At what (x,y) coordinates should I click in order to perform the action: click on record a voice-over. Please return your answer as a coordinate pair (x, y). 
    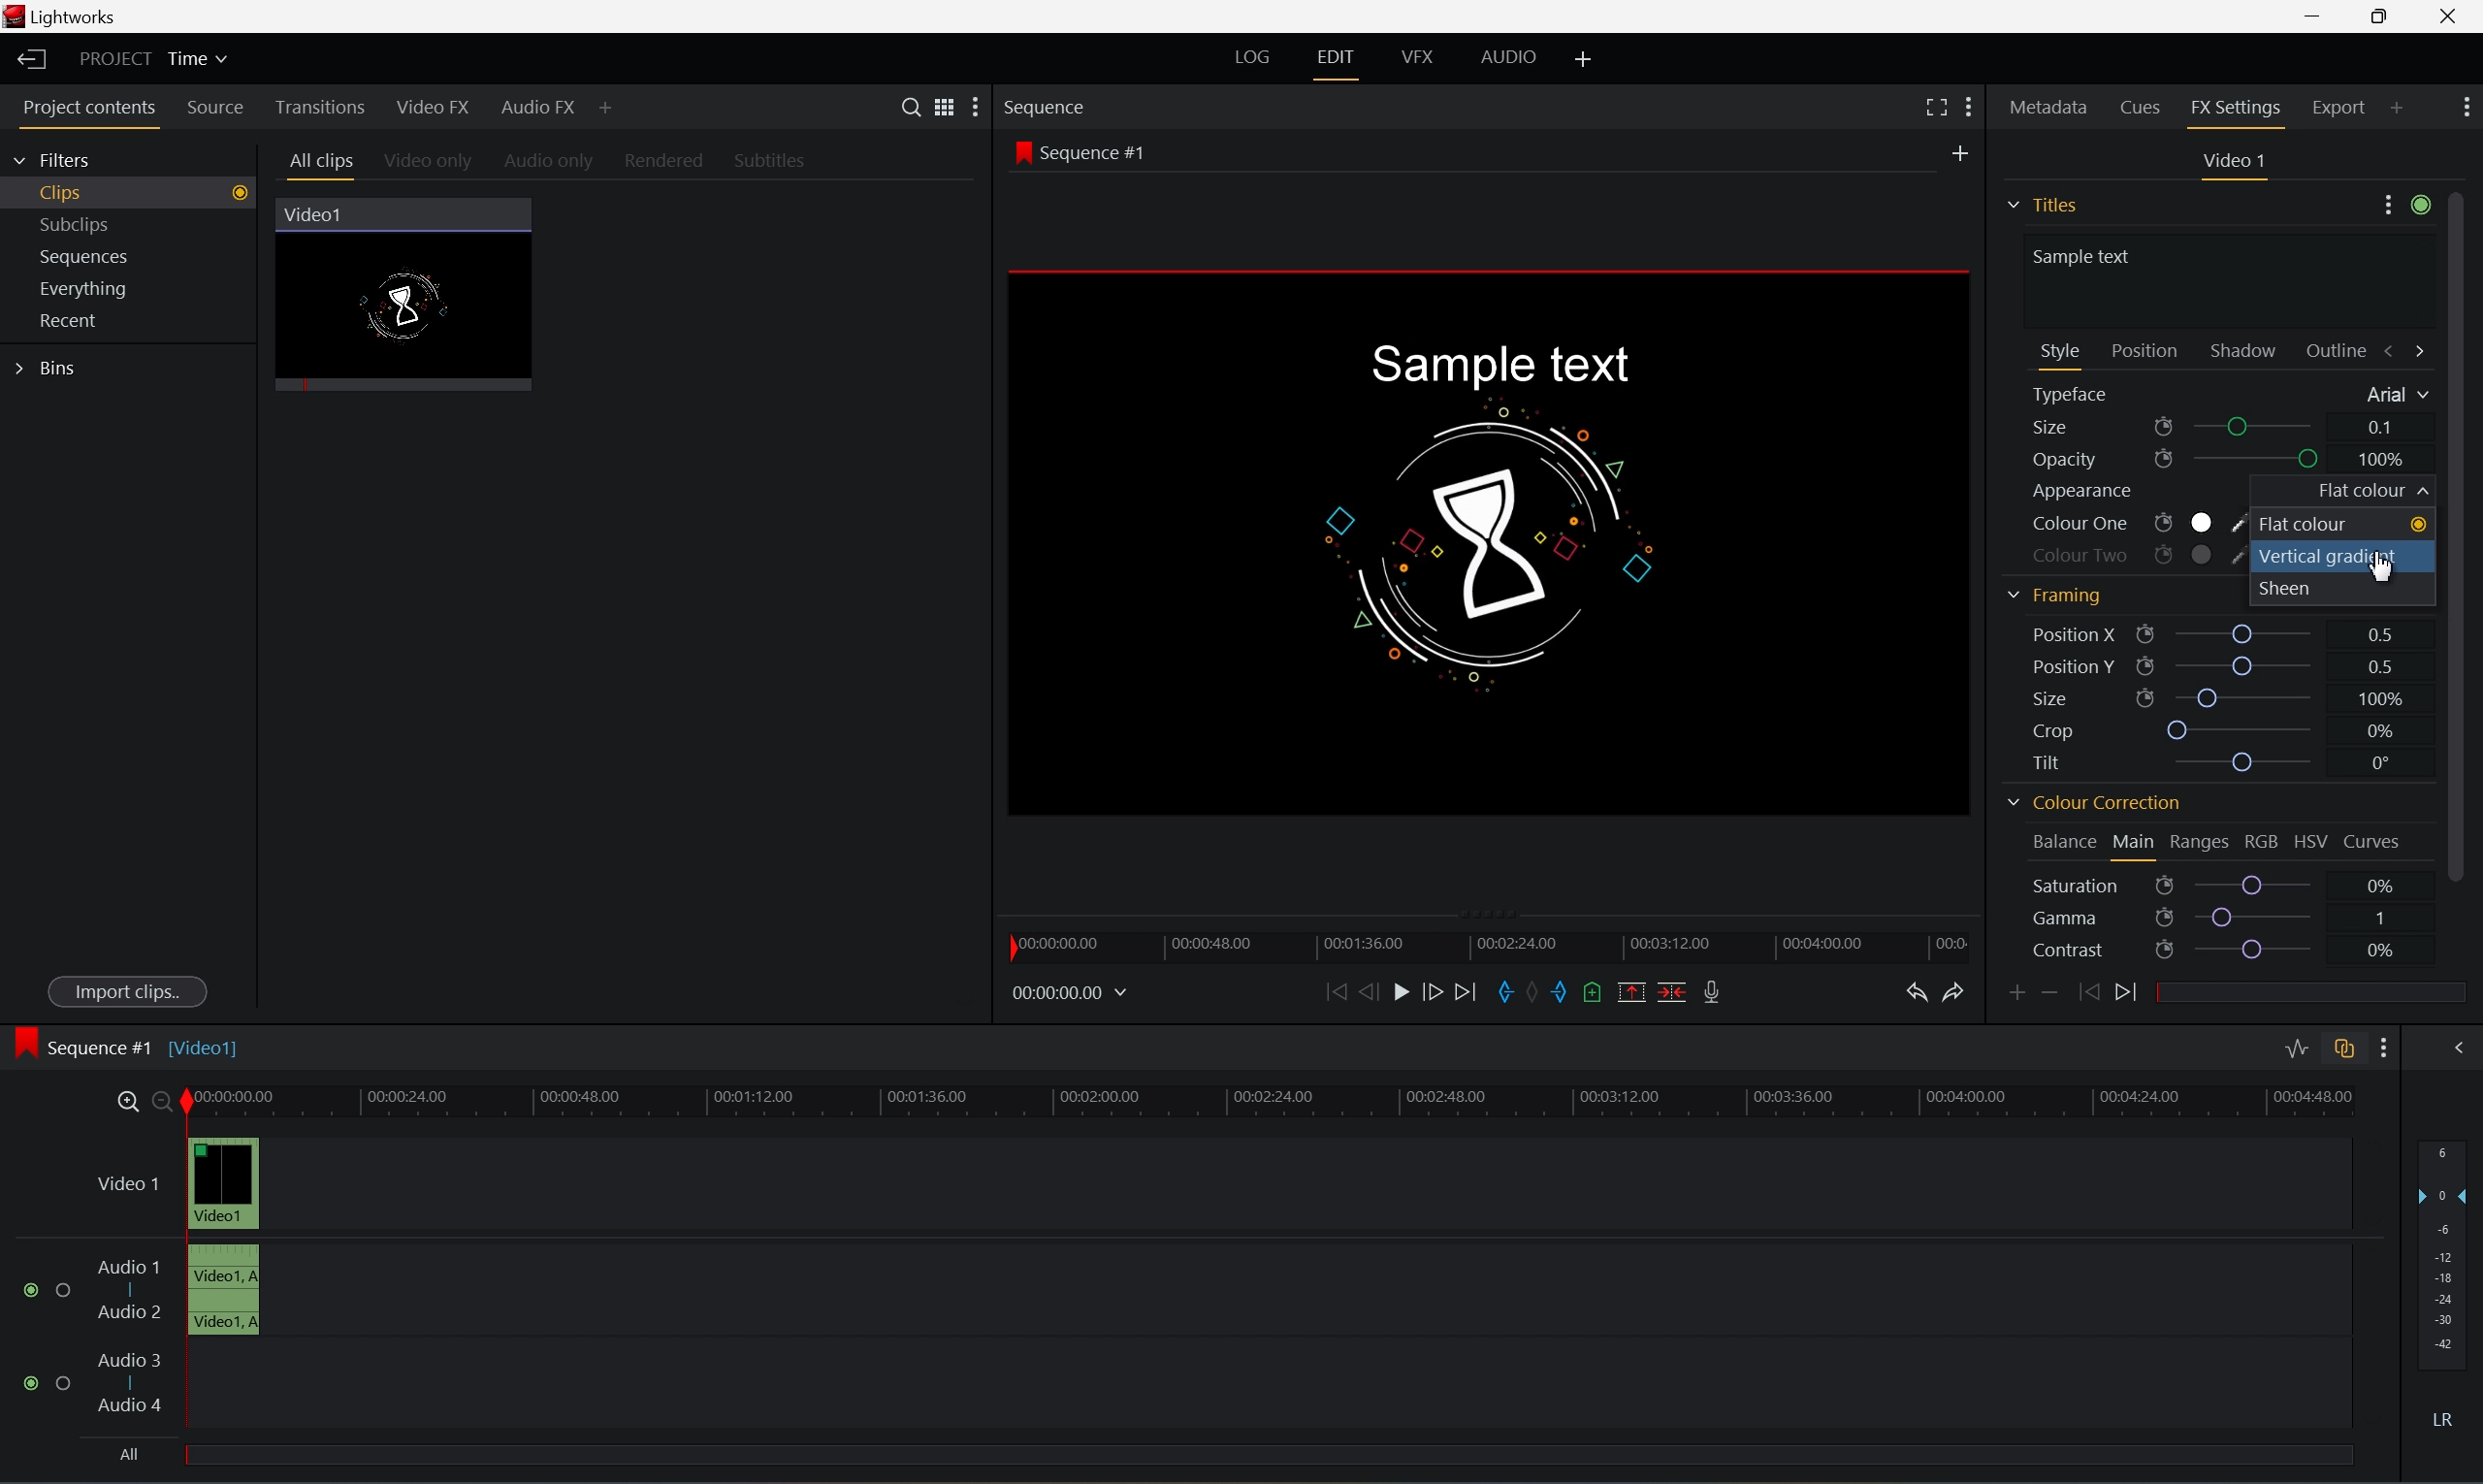
    Looking at the image, I should click on (1717, 991).